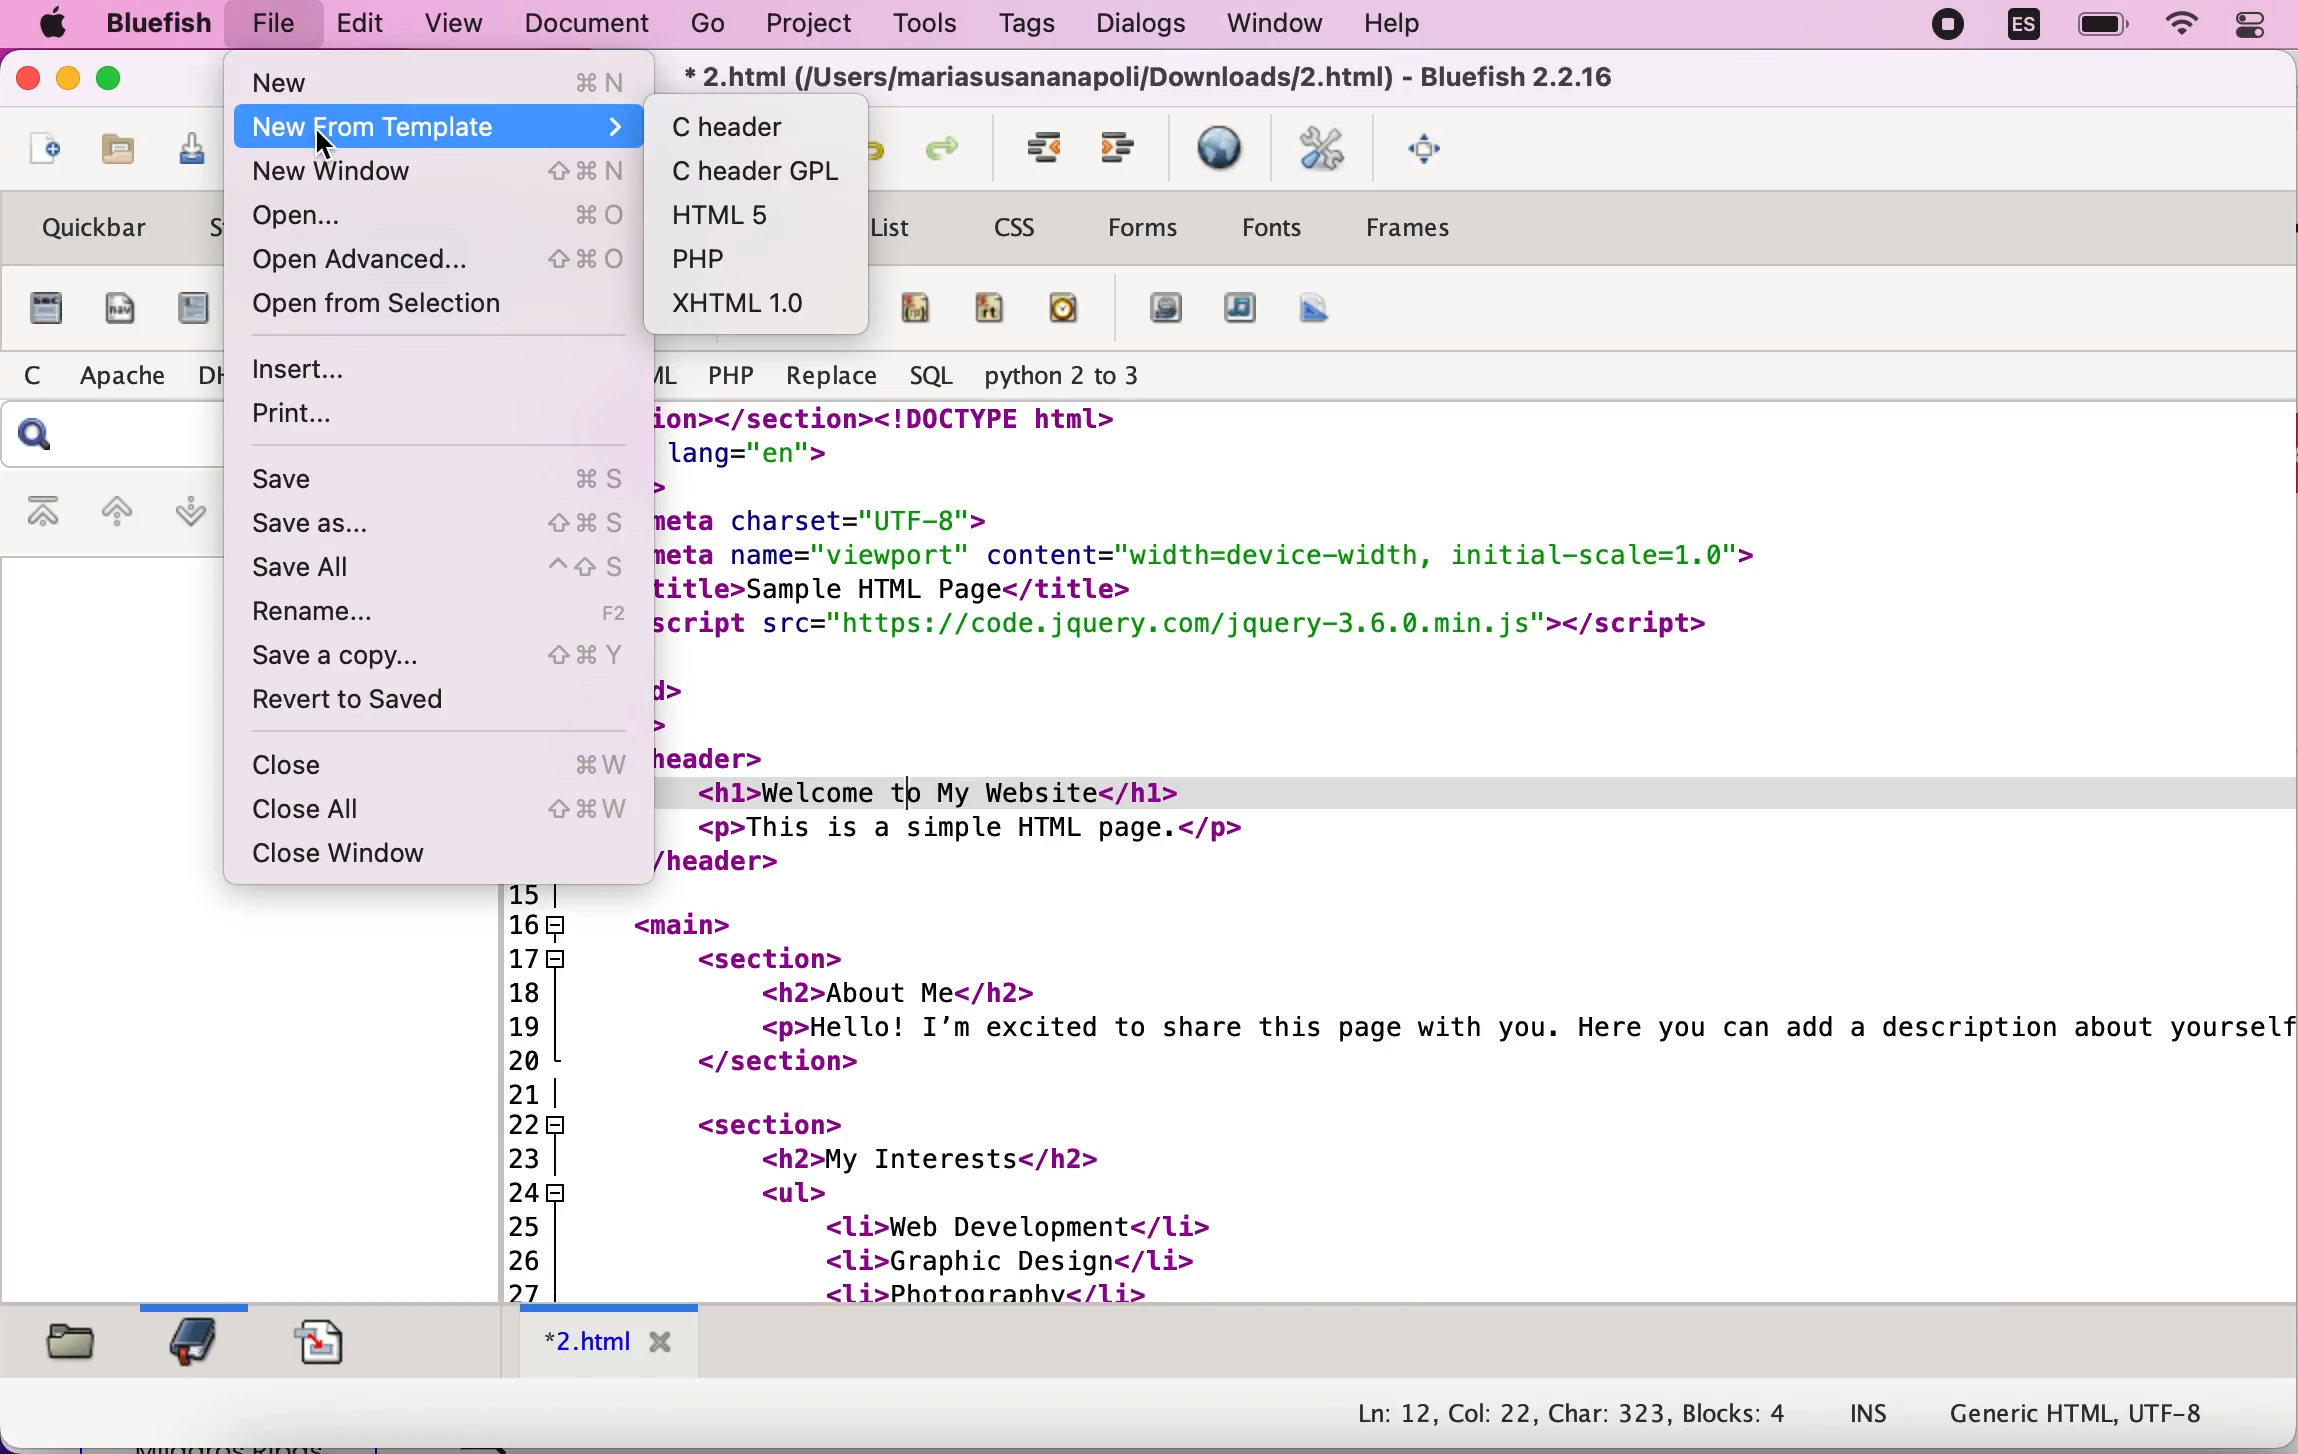 Image resolution: width=2298 pixels, height=1454 pixels. Describe the element at coordinates (112, 433) in the screenshot. I see `search bar` at that location.